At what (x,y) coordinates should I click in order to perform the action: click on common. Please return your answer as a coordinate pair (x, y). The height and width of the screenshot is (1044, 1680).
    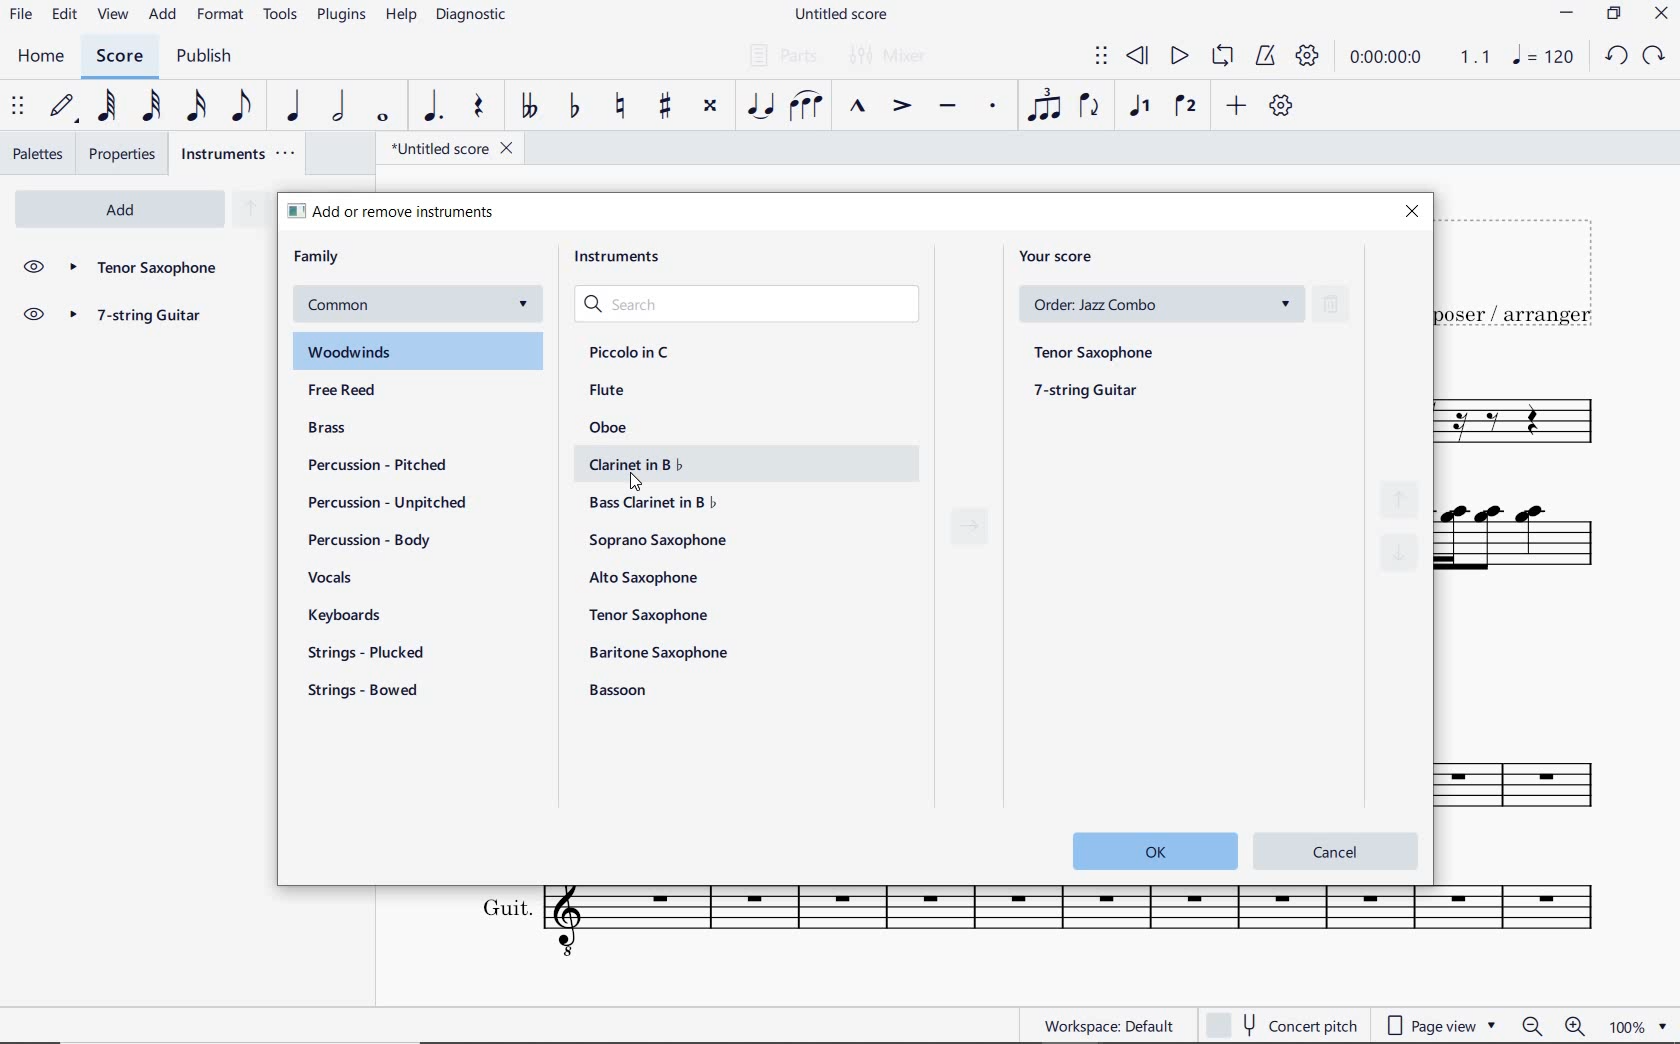
    Looking at the image, I should click on (415, 305).